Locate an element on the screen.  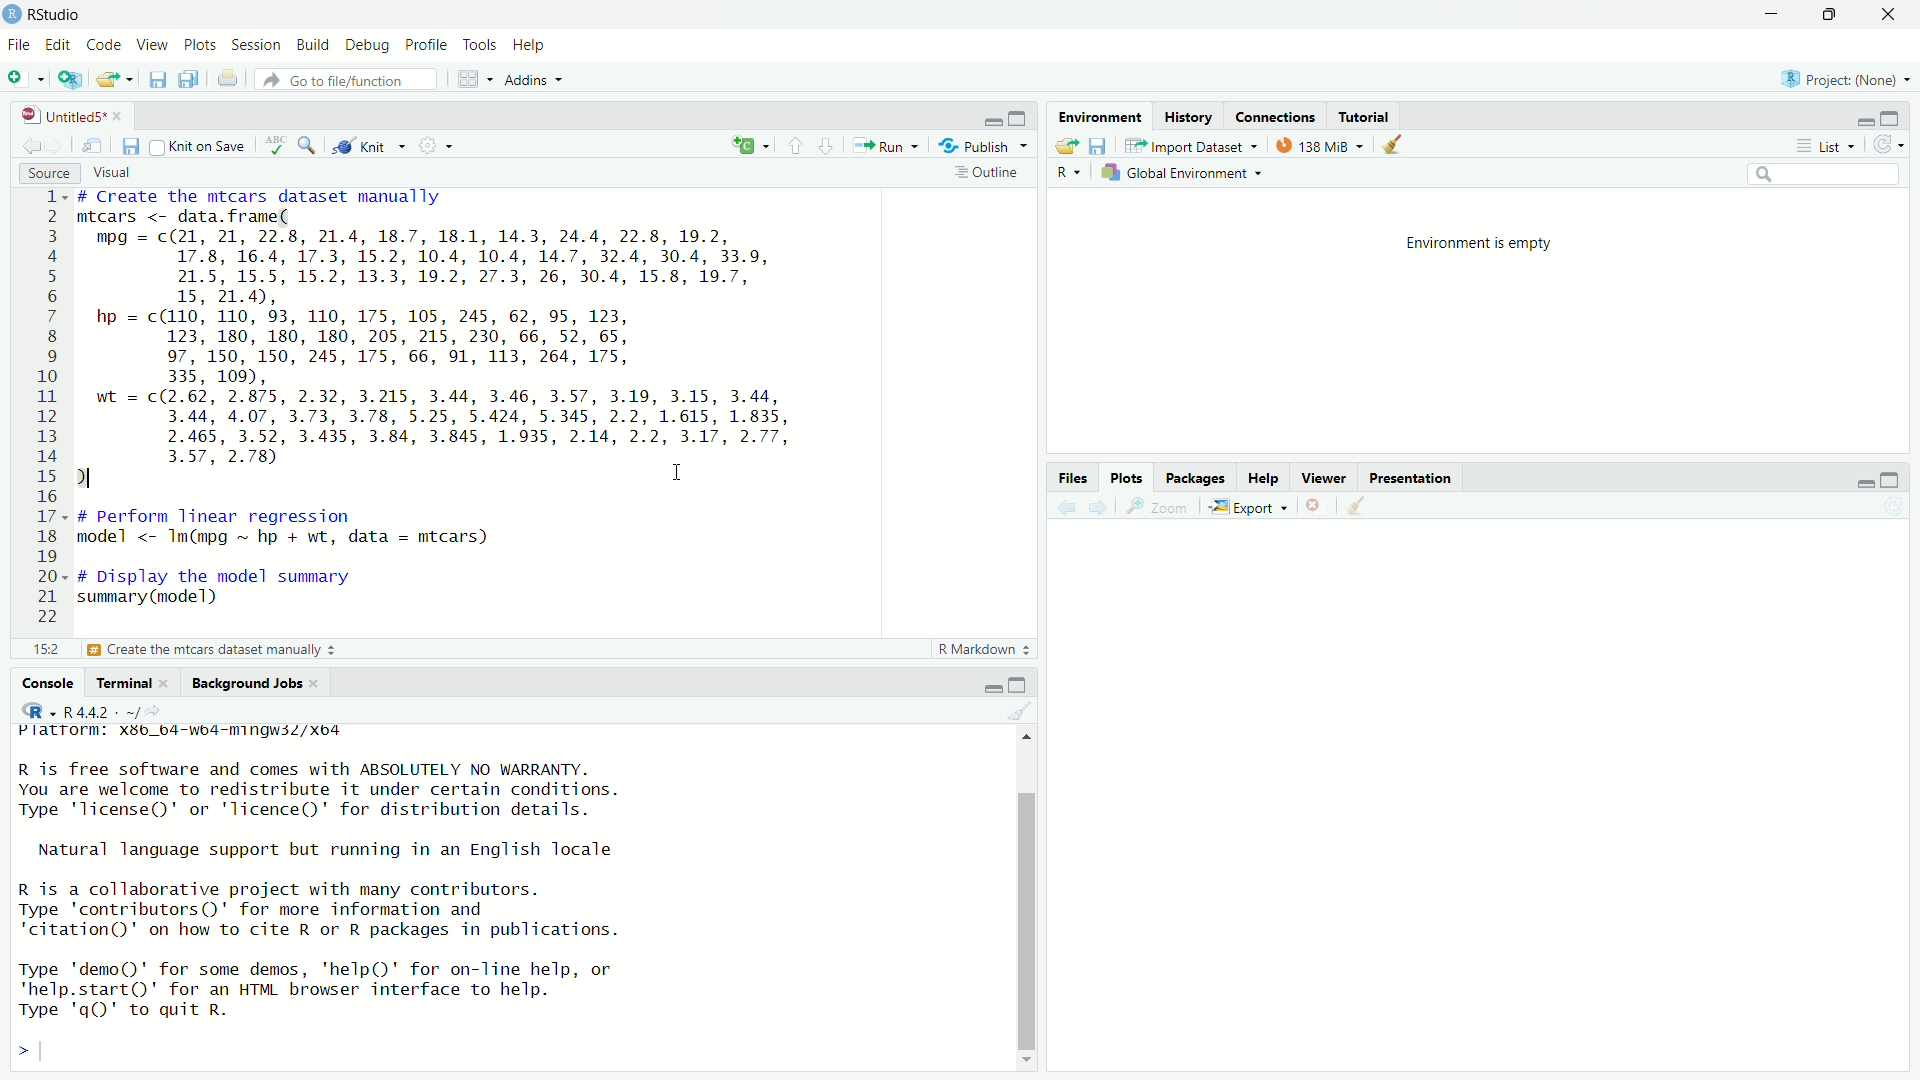
Publish is located at coordinates (974, 145).